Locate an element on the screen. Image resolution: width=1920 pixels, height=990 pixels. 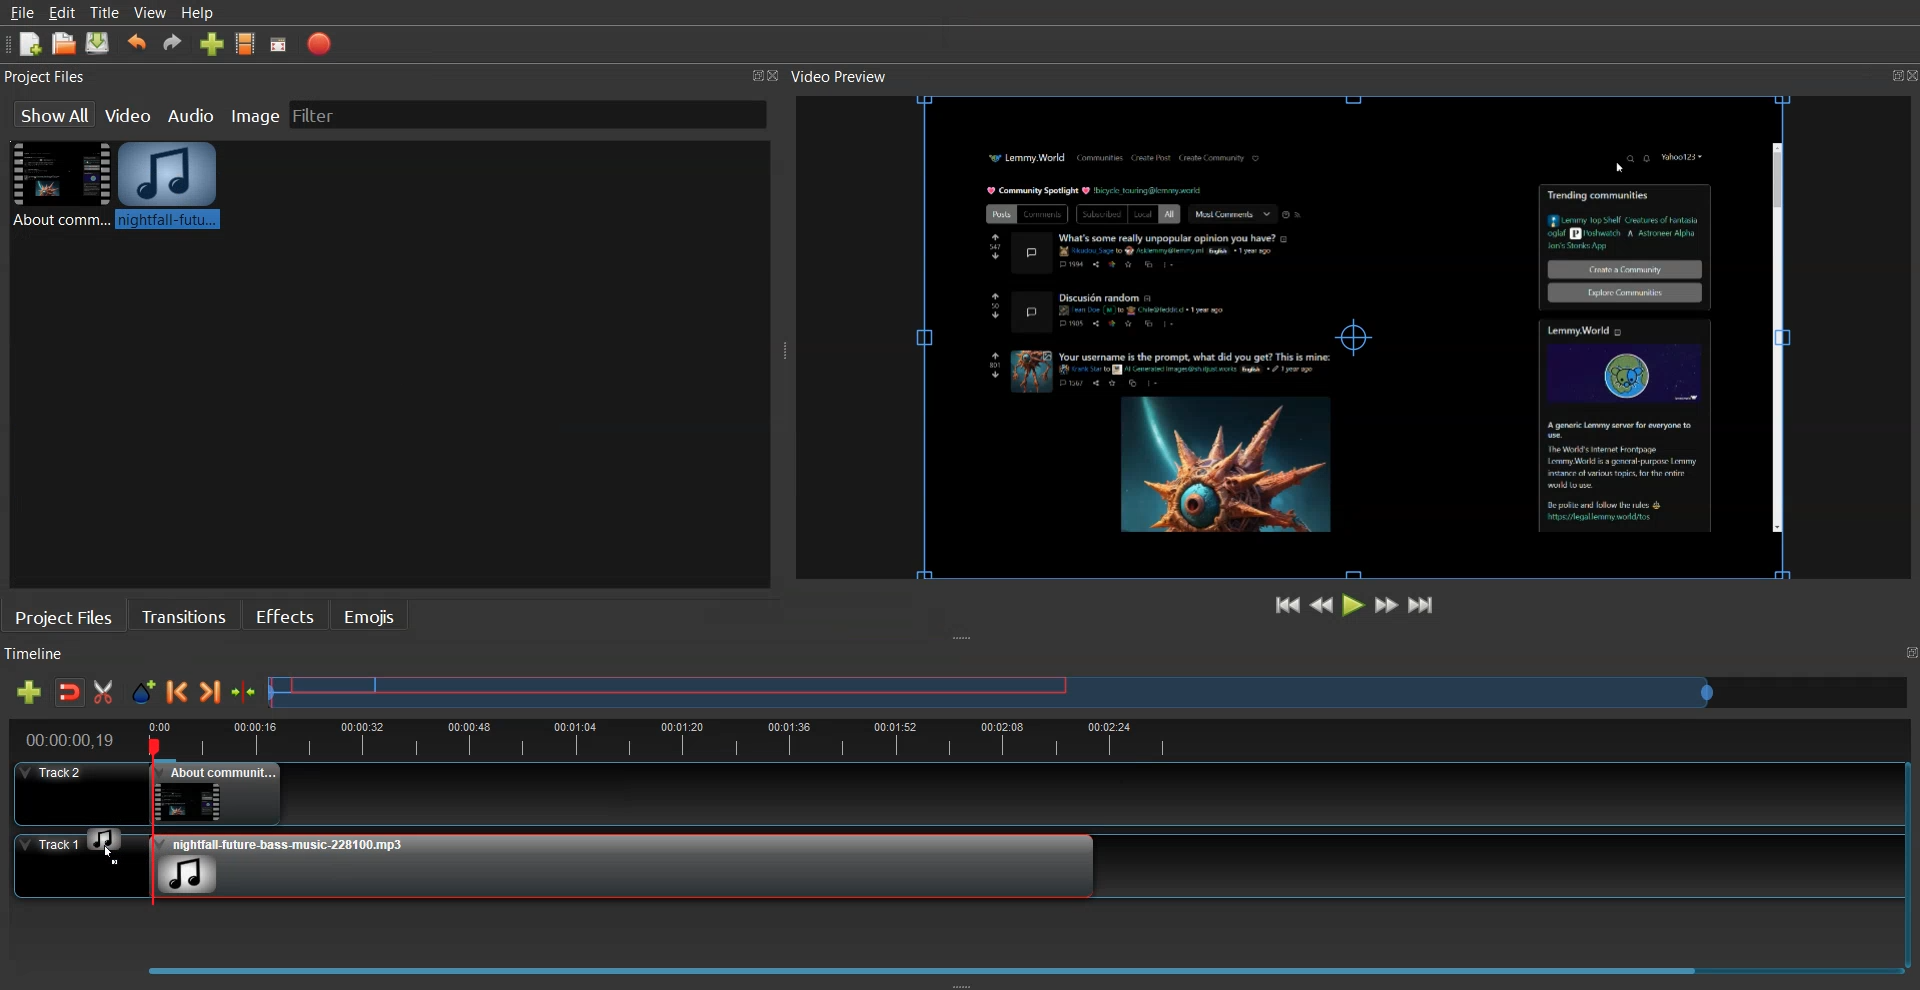
Next Marker is located at coordinates (211, 691).